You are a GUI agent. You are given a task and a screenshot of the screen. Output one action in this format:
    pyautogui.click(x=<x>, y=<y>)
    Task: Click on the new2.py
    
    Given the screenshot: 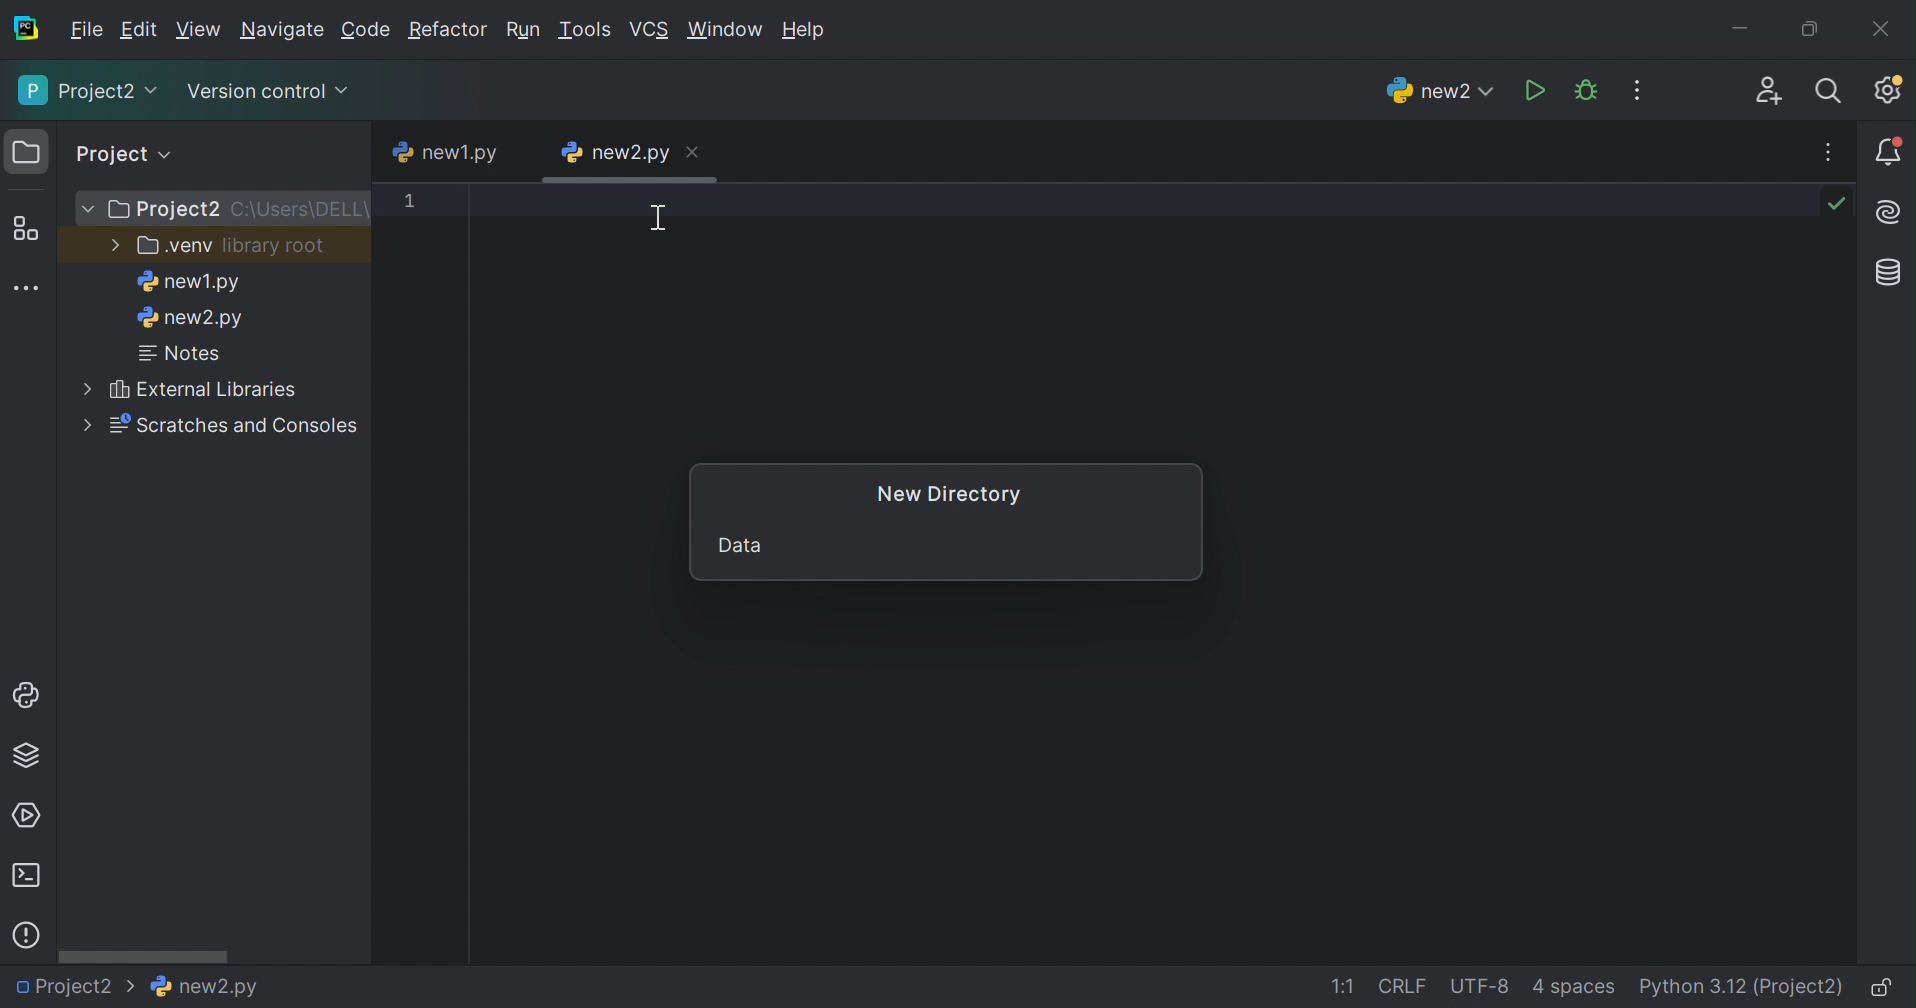 What is the action you would take?
    pyautogui.click(x=191, y=321)
    